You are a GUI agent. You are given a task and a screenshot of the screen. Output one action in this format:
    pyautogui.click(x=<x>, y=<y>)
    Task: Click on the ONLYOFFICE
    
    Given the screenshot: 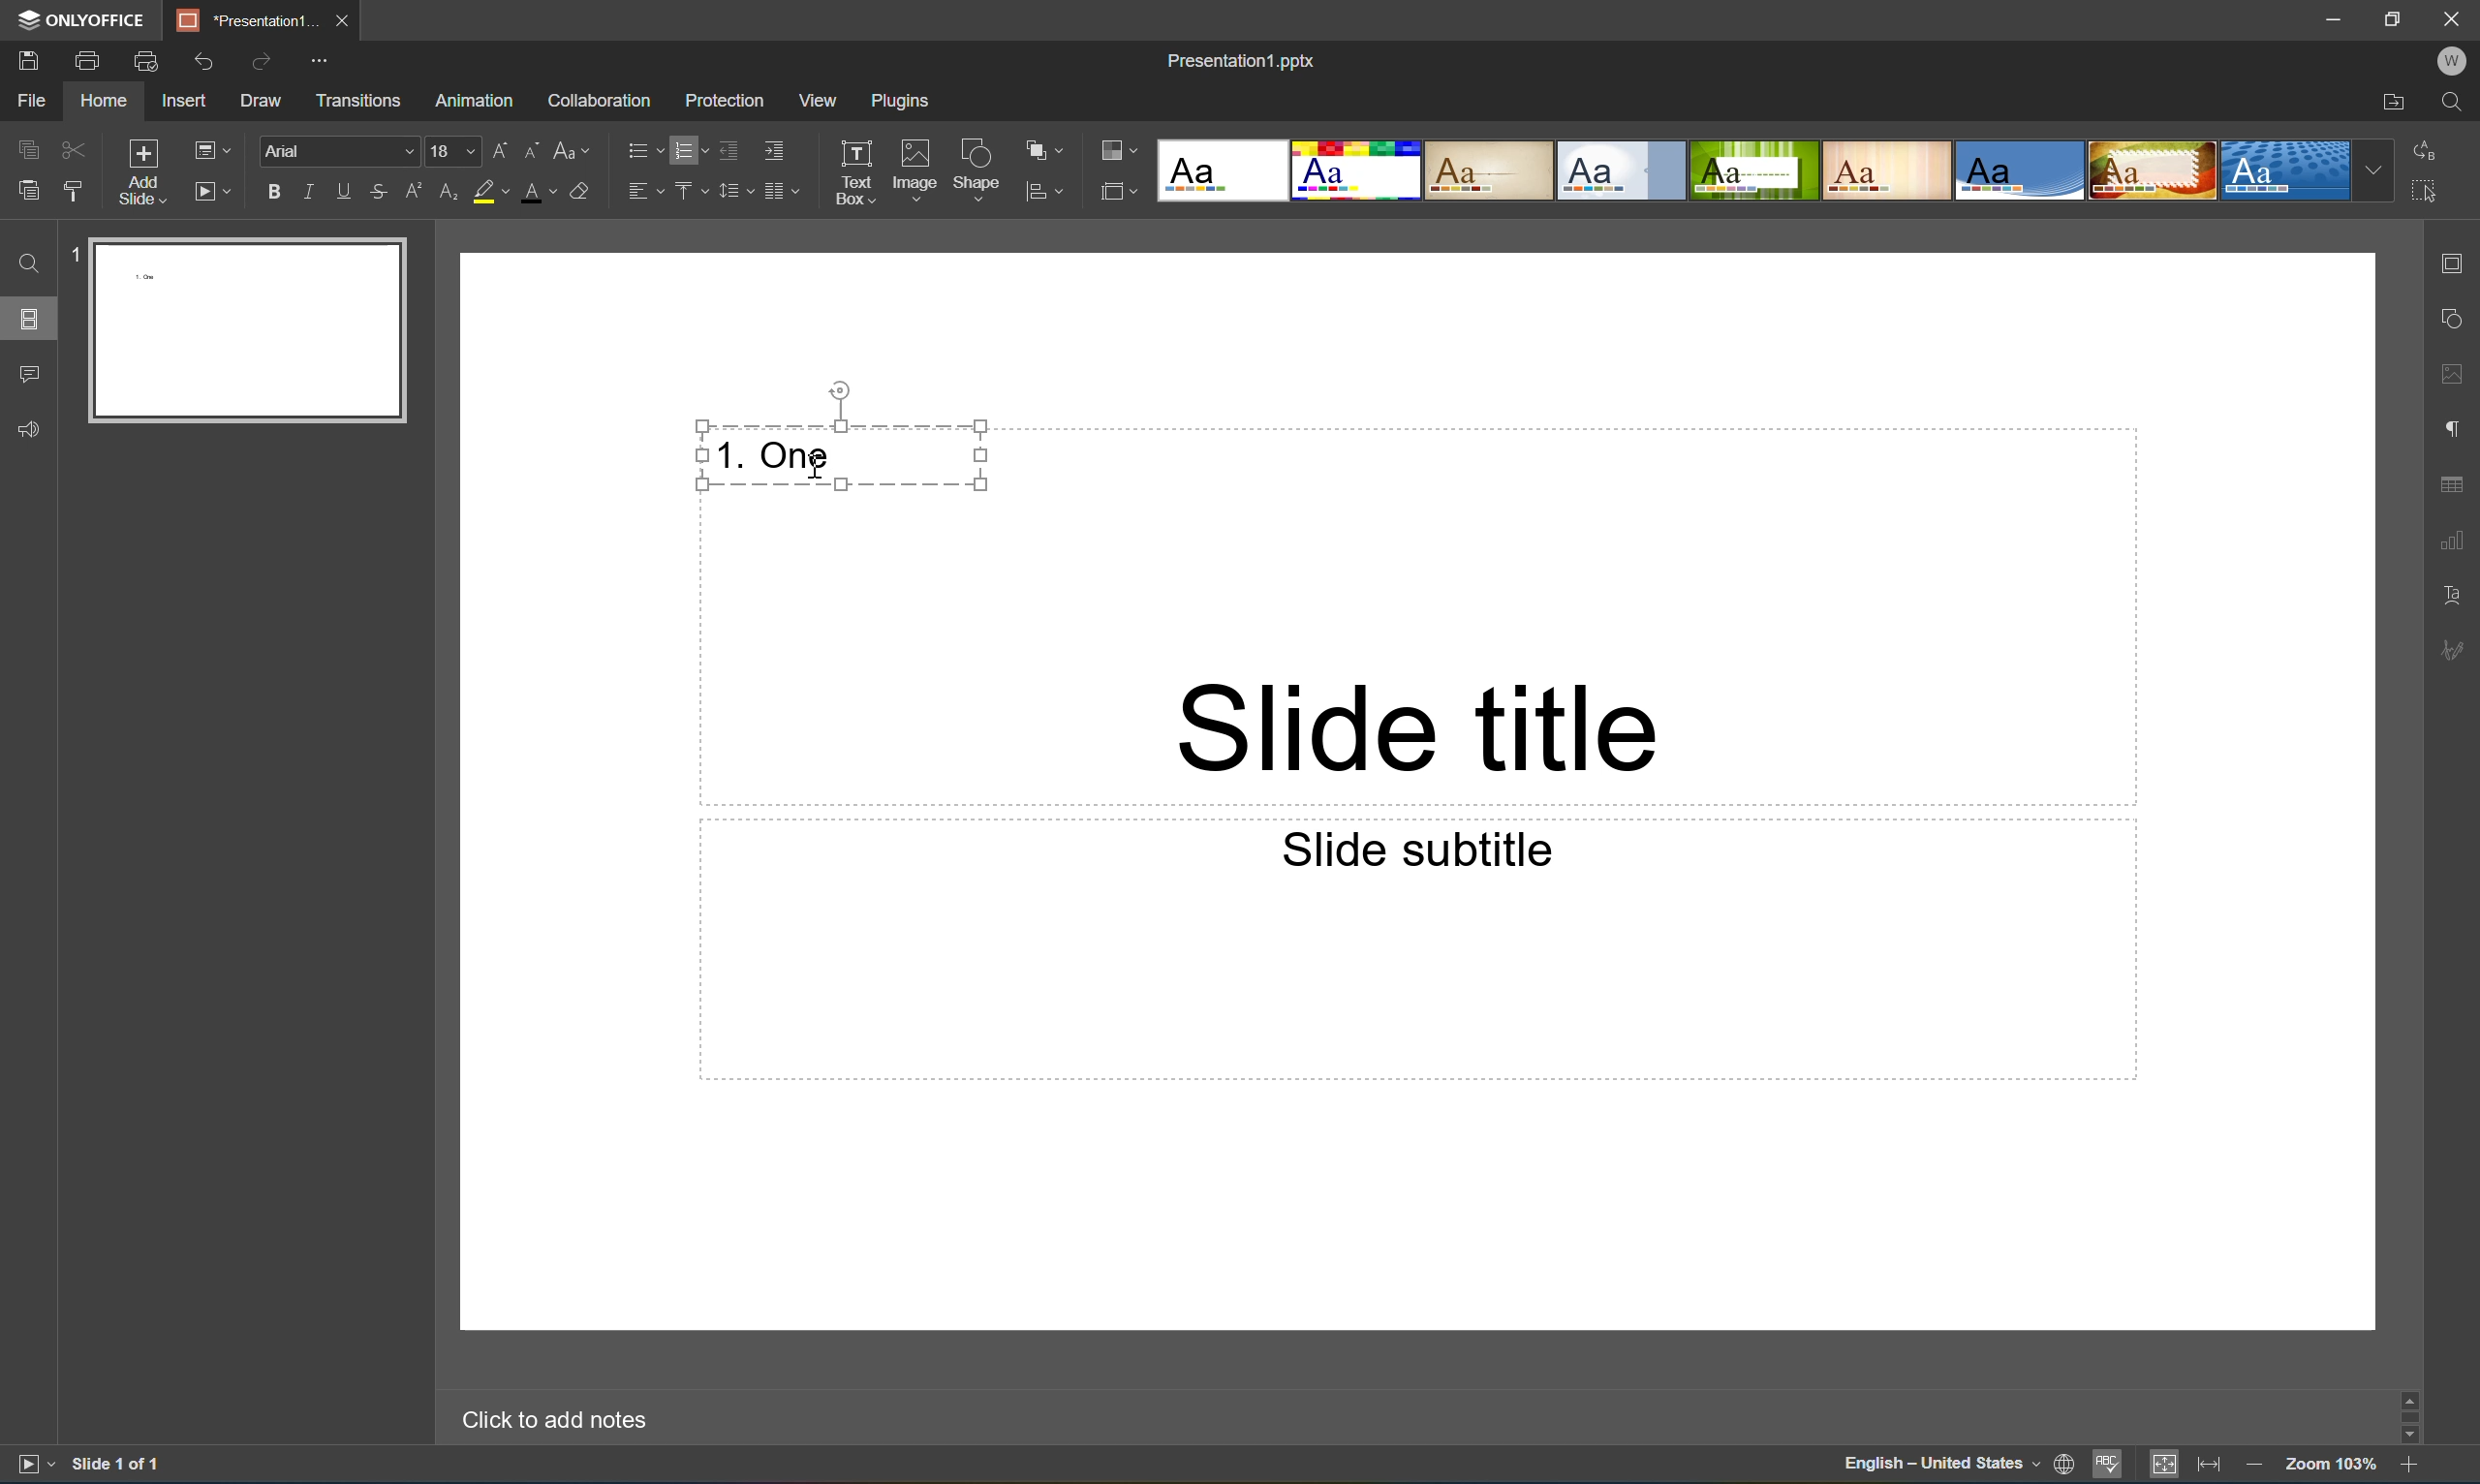 What is the action you would take?
    pyautogui.click(x=87, y=22)
    